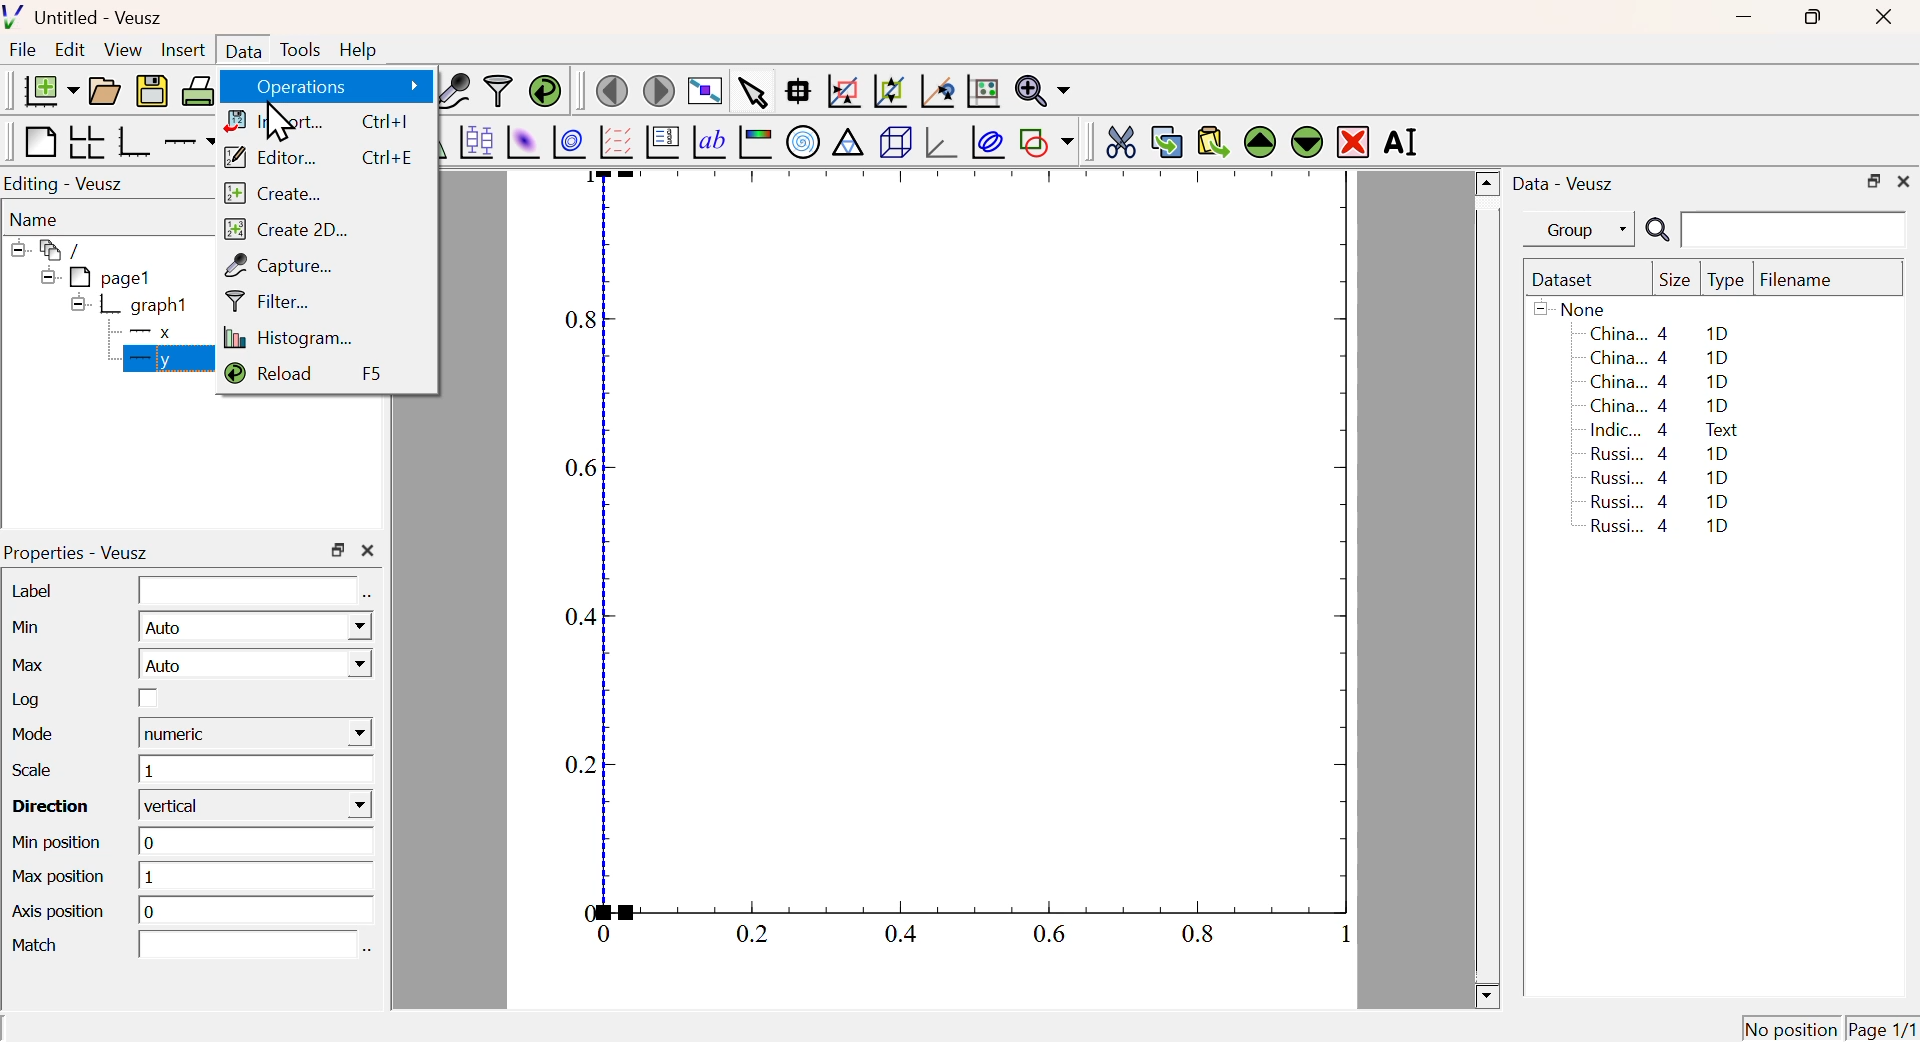 The image size is (1920, 1042). Describe the element at coordinates (1043, 89) in the screenshot. I see `Zoom function menu` at that location.